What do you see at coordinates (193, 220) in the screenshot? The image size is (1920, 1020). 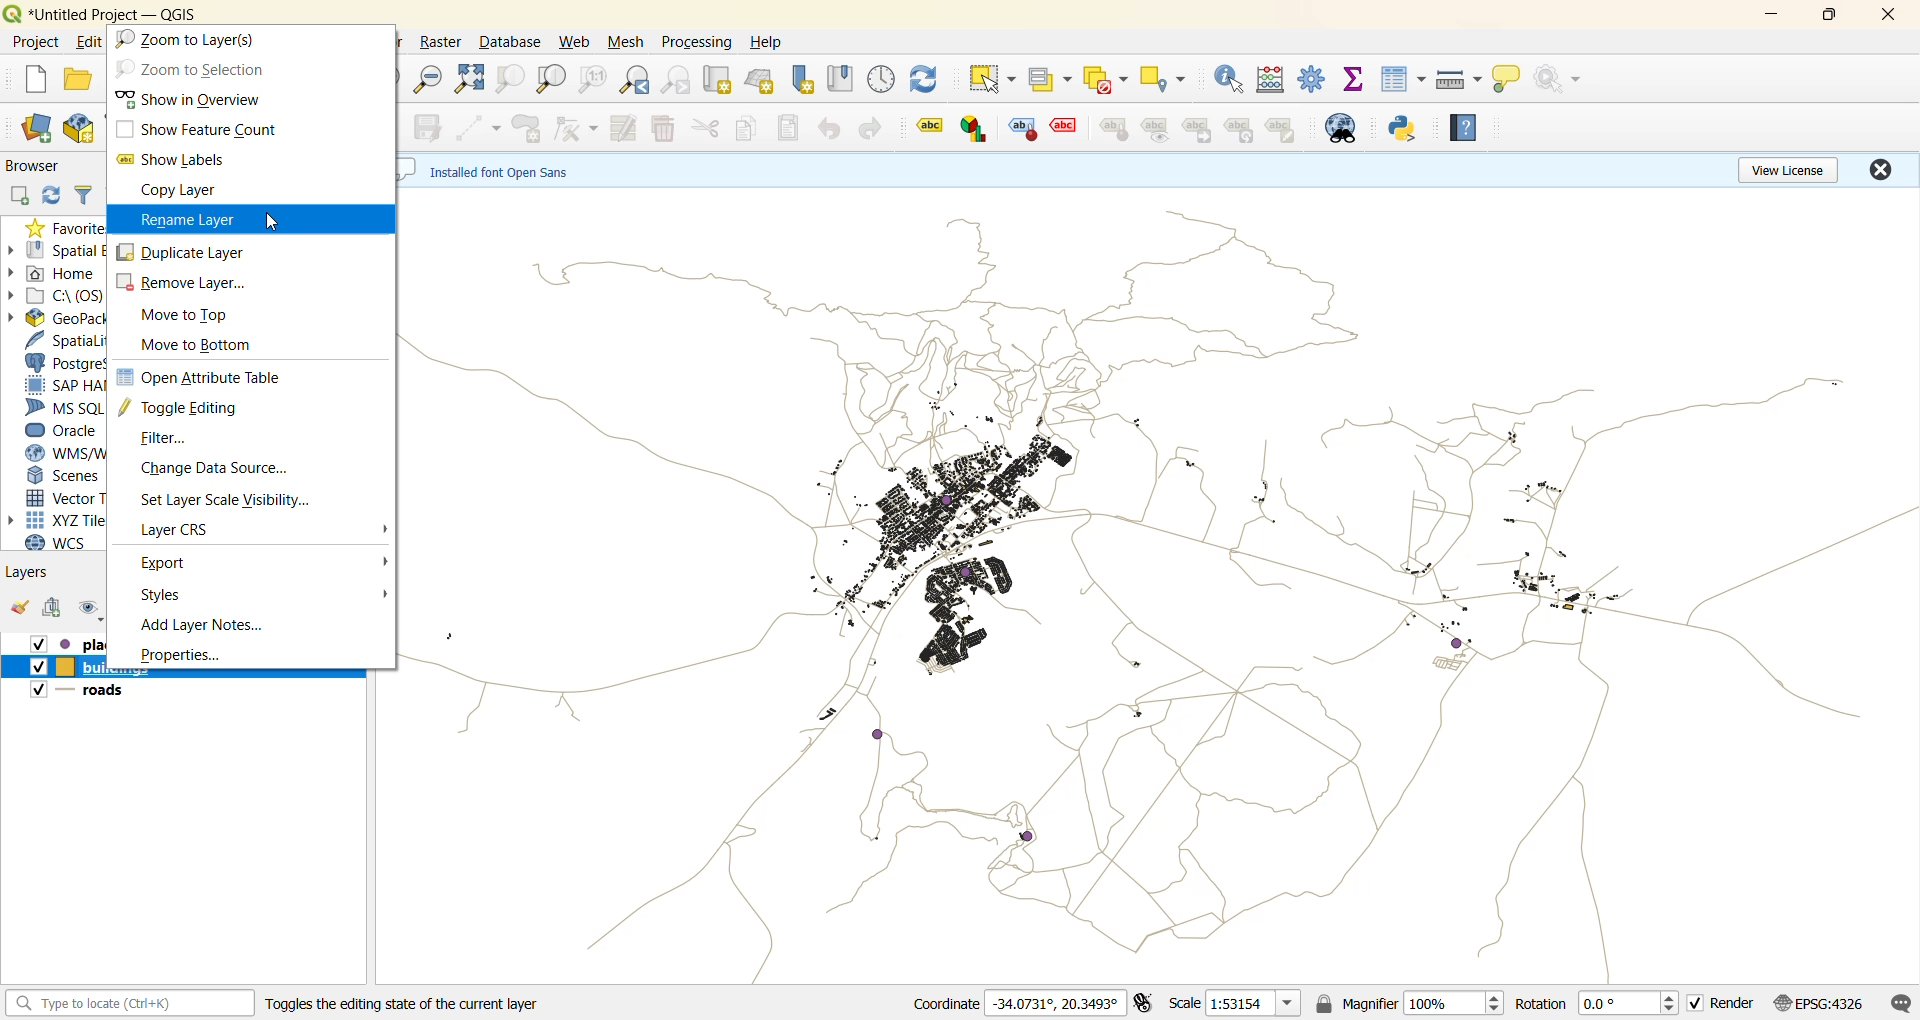 I see `rename layer` at bounding box center [193, 220].